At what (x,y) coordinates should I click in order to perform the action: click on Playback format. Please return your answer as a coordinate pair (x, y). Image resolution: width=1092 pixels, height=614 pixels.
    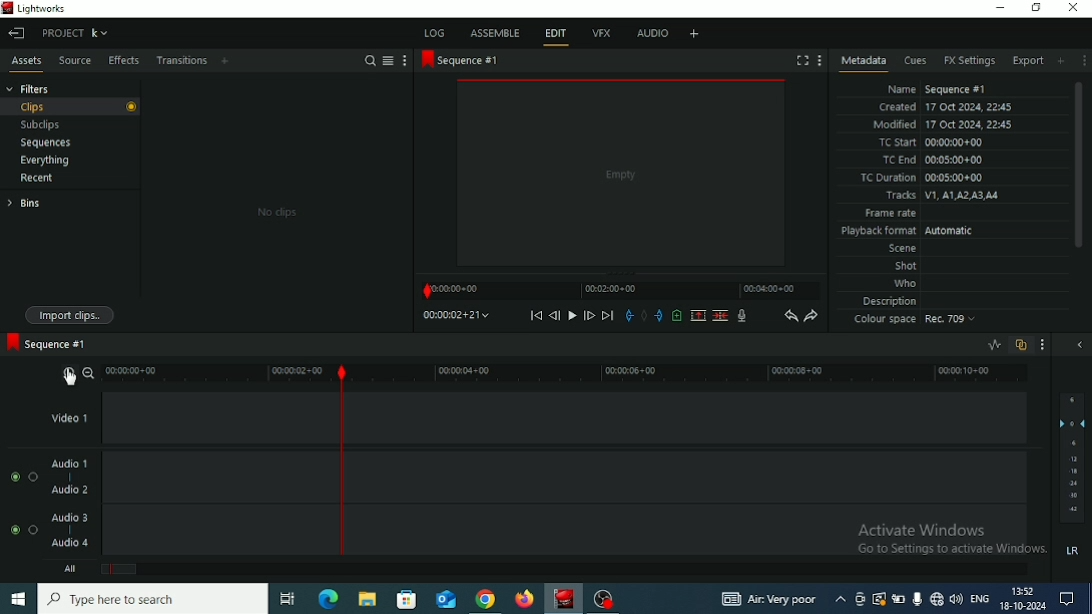
    Looking at the image, I should click on (910, 231).